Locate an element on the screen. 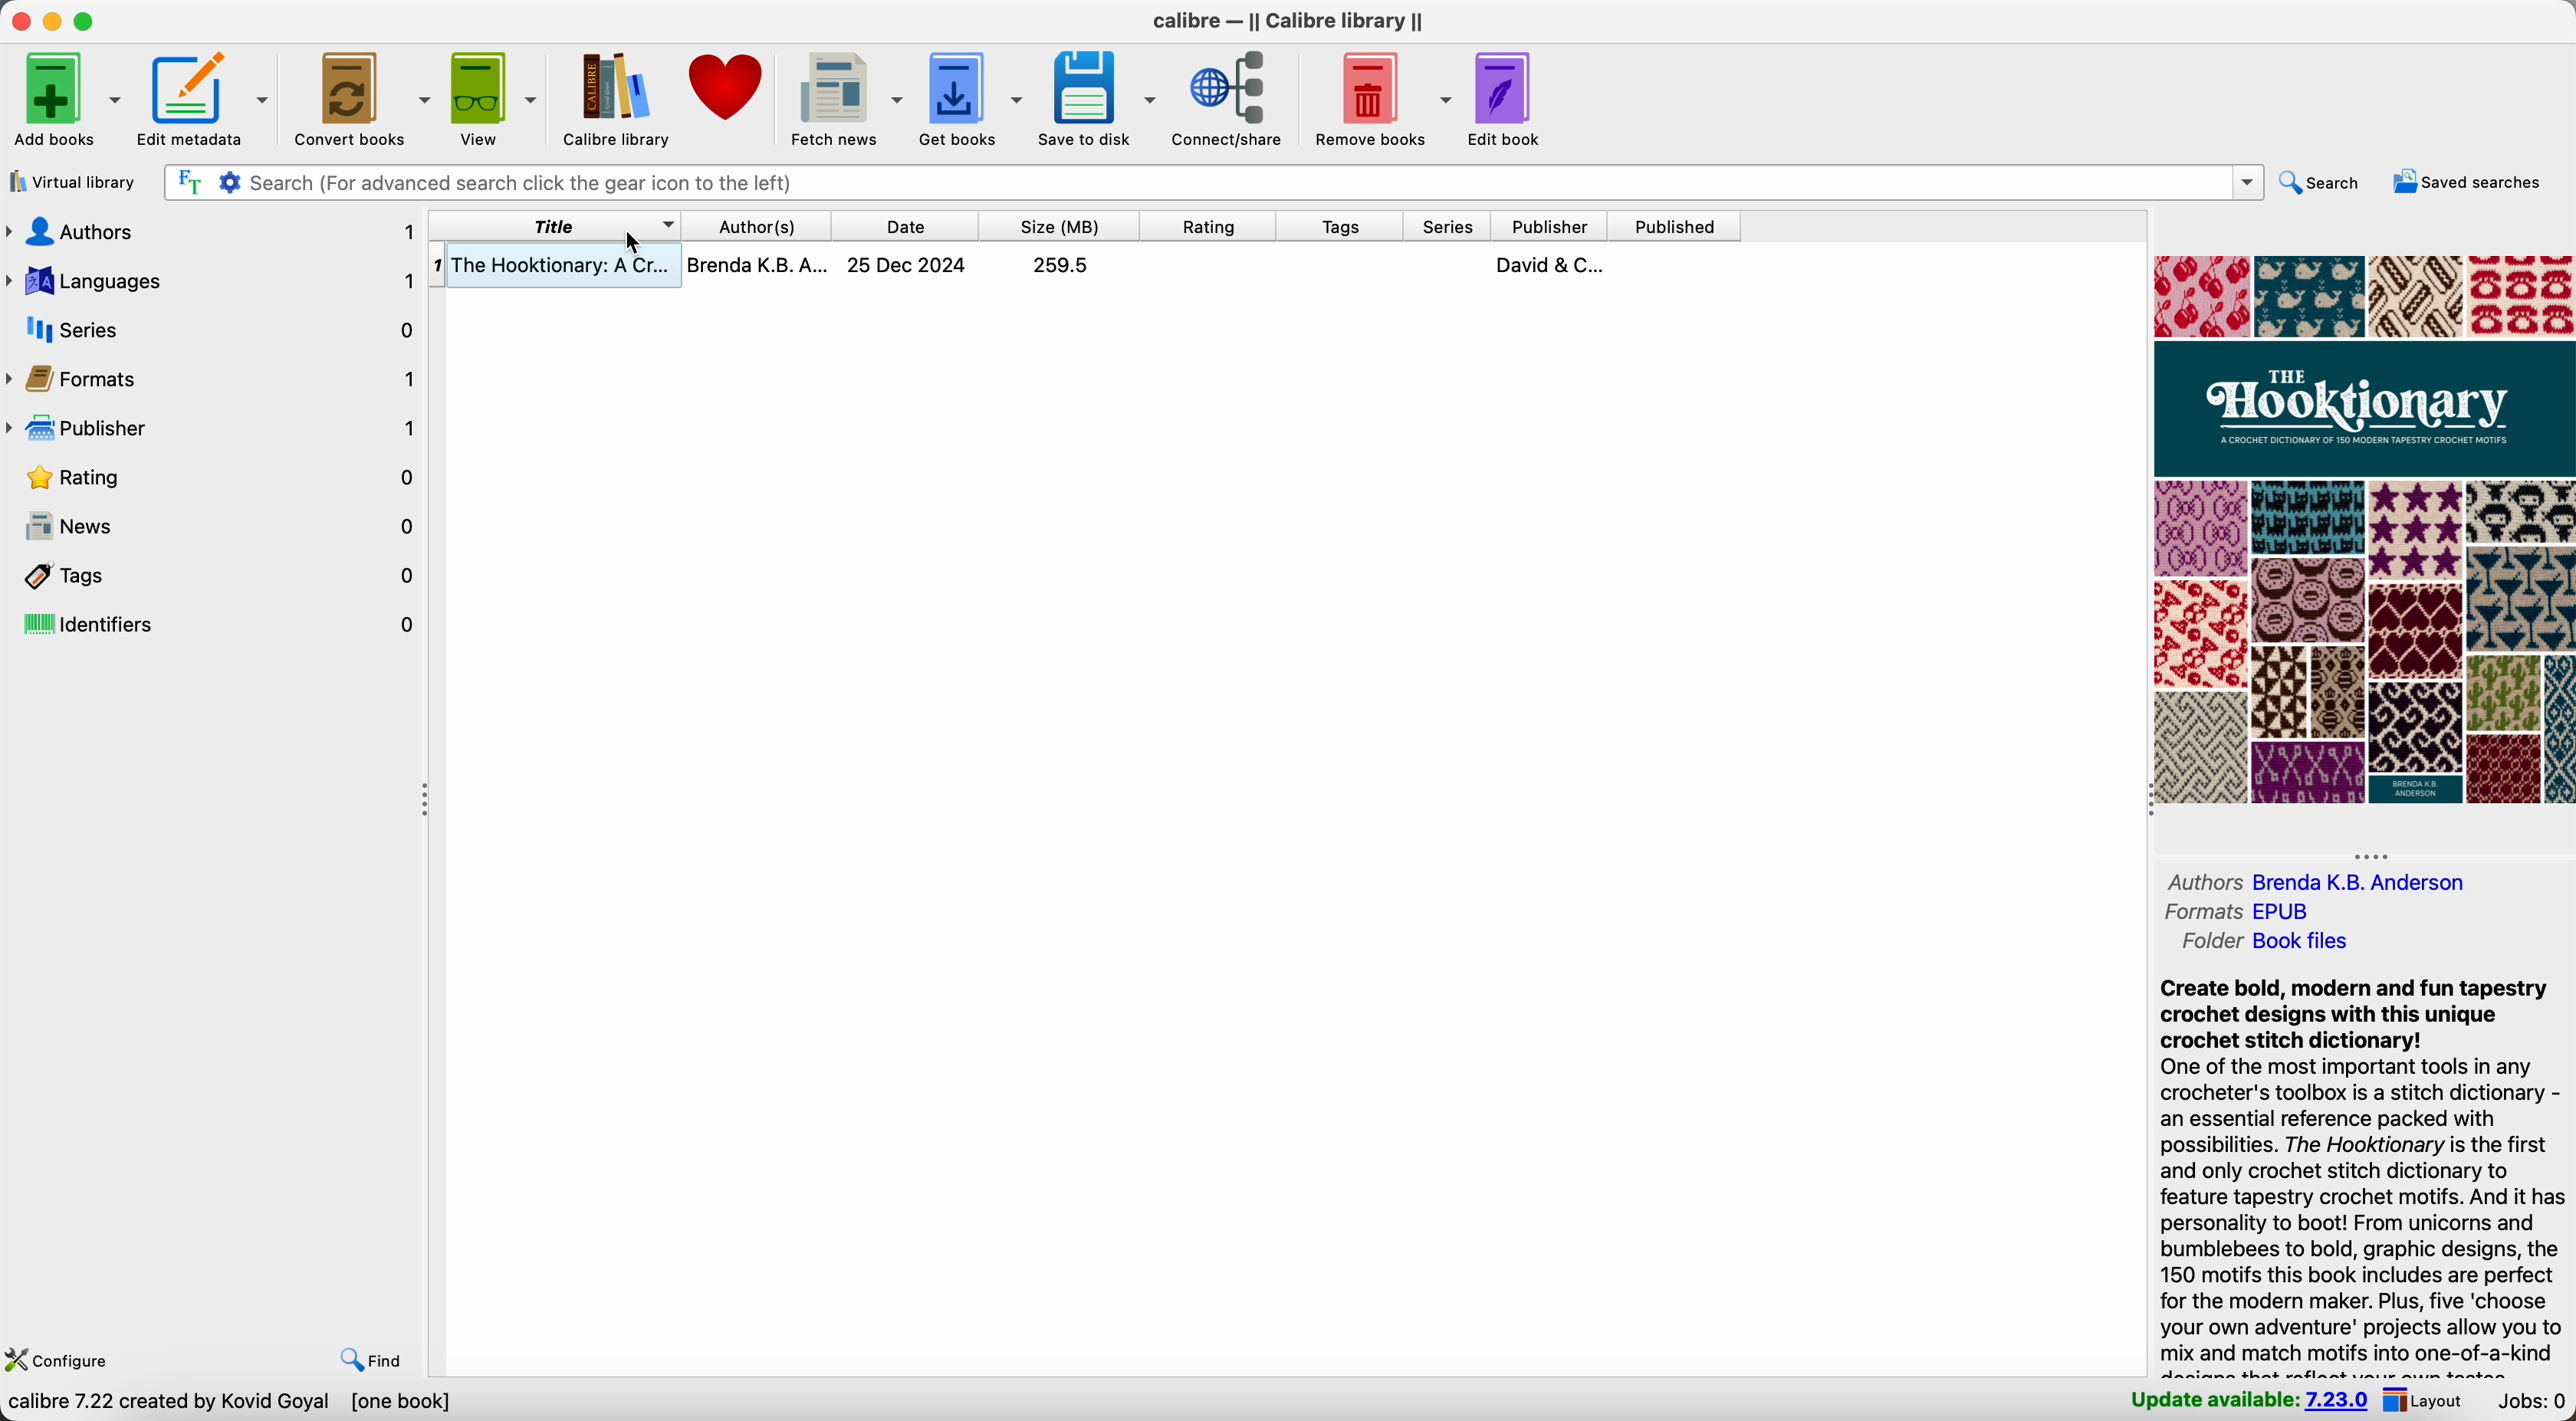 This screenshot has height=1421, width=2576. donate is located at coordinates (731, 89).